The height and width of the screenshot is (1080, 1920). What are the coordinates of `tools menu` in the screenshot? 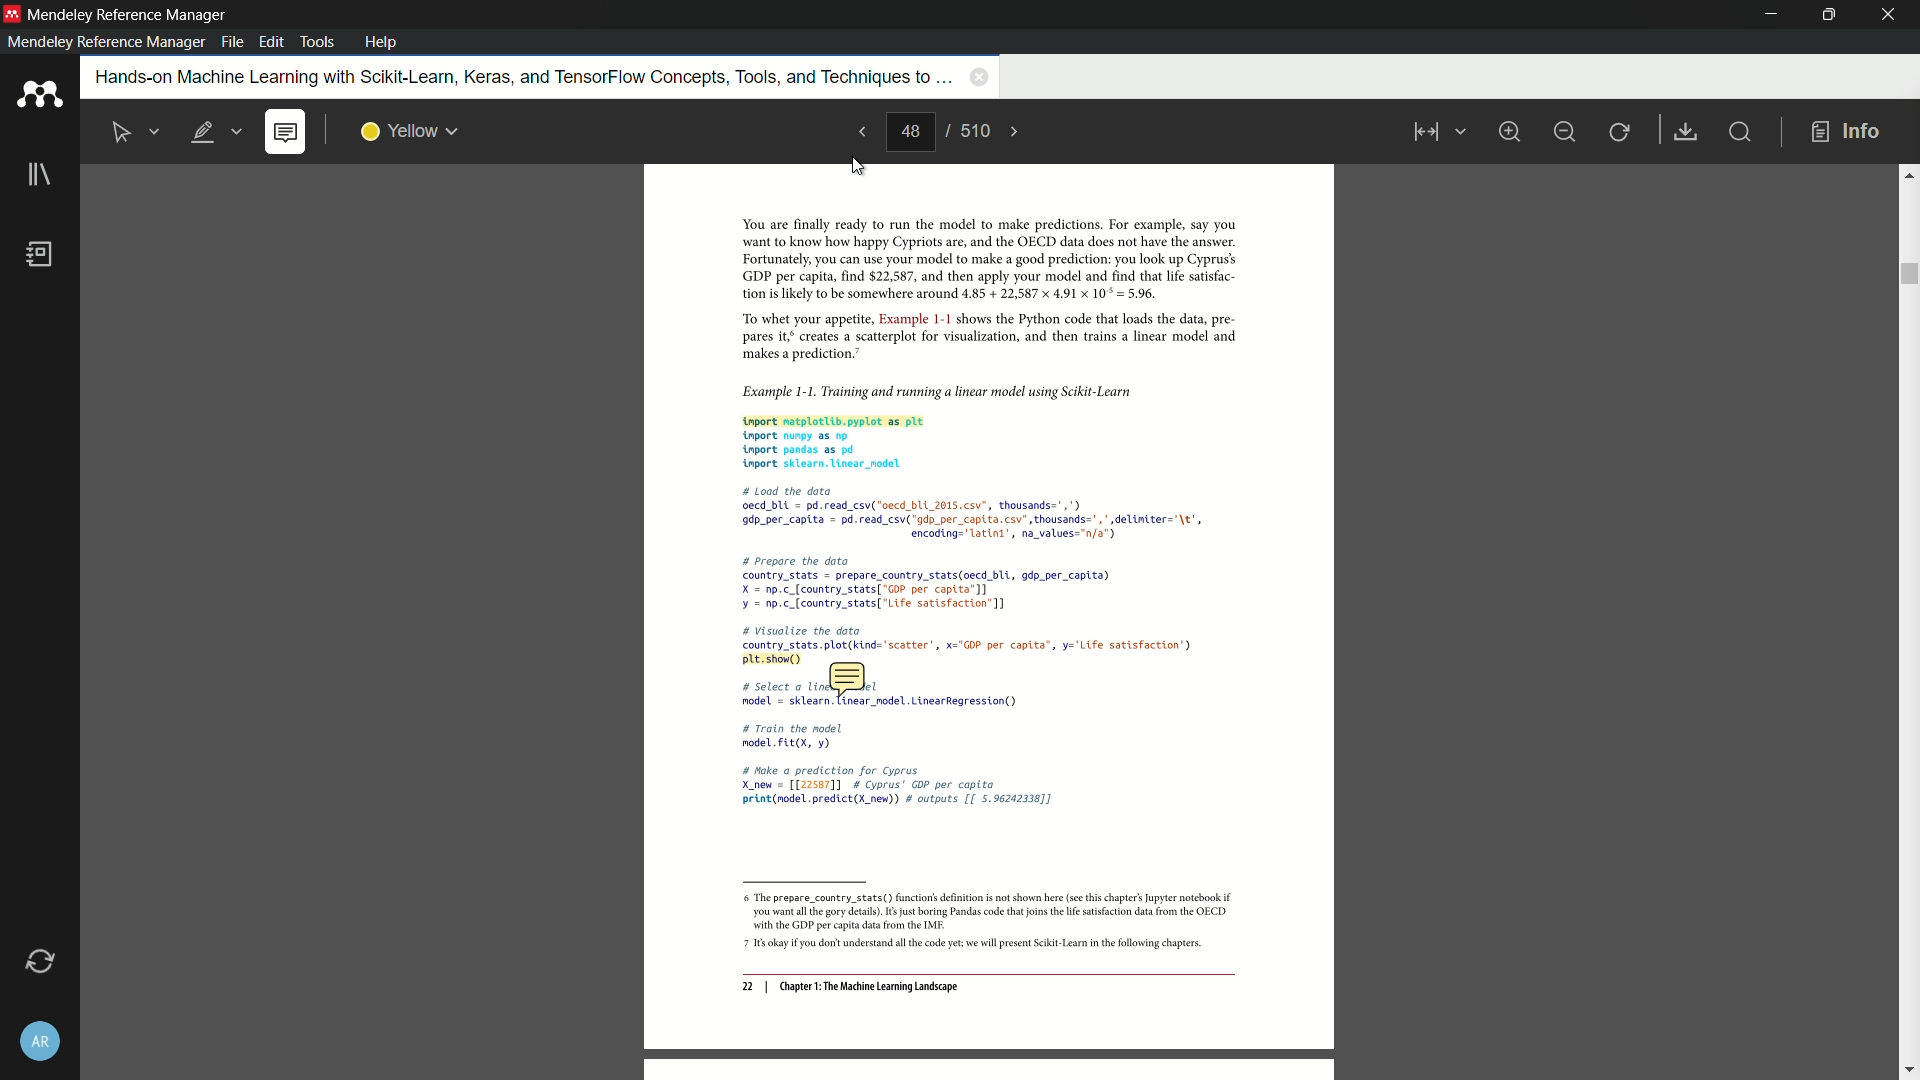 It's located at (316, 42).